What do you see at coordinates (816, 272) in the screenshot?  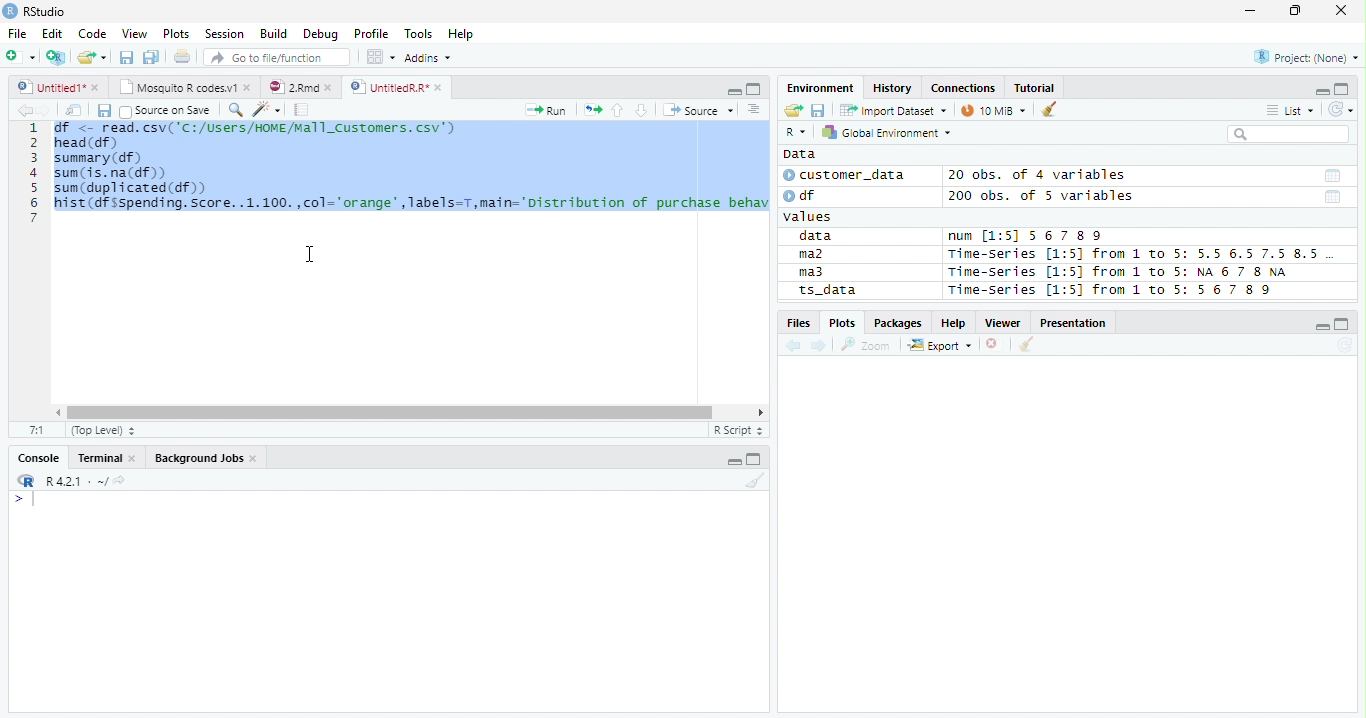 I see `ma3` at bounding box center [816, 272].